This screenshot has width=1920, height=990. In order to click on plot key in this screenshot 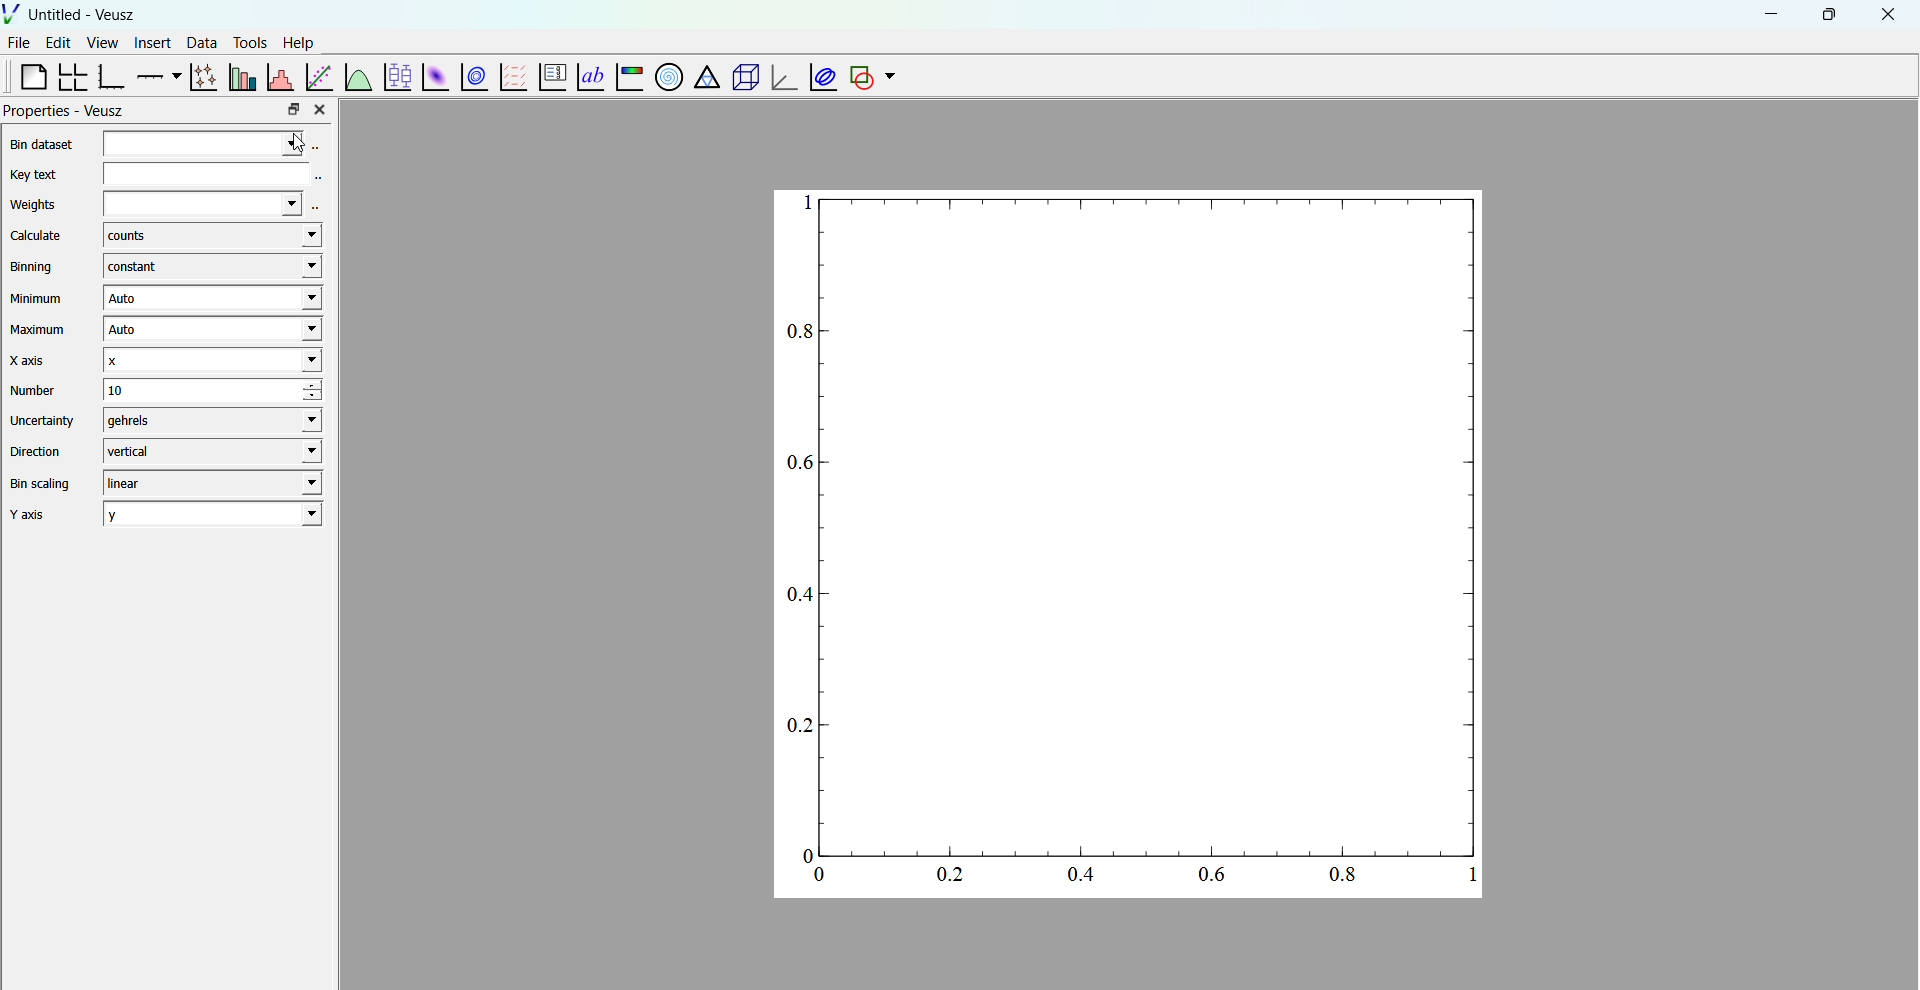, I will do `click(549, 78)`.